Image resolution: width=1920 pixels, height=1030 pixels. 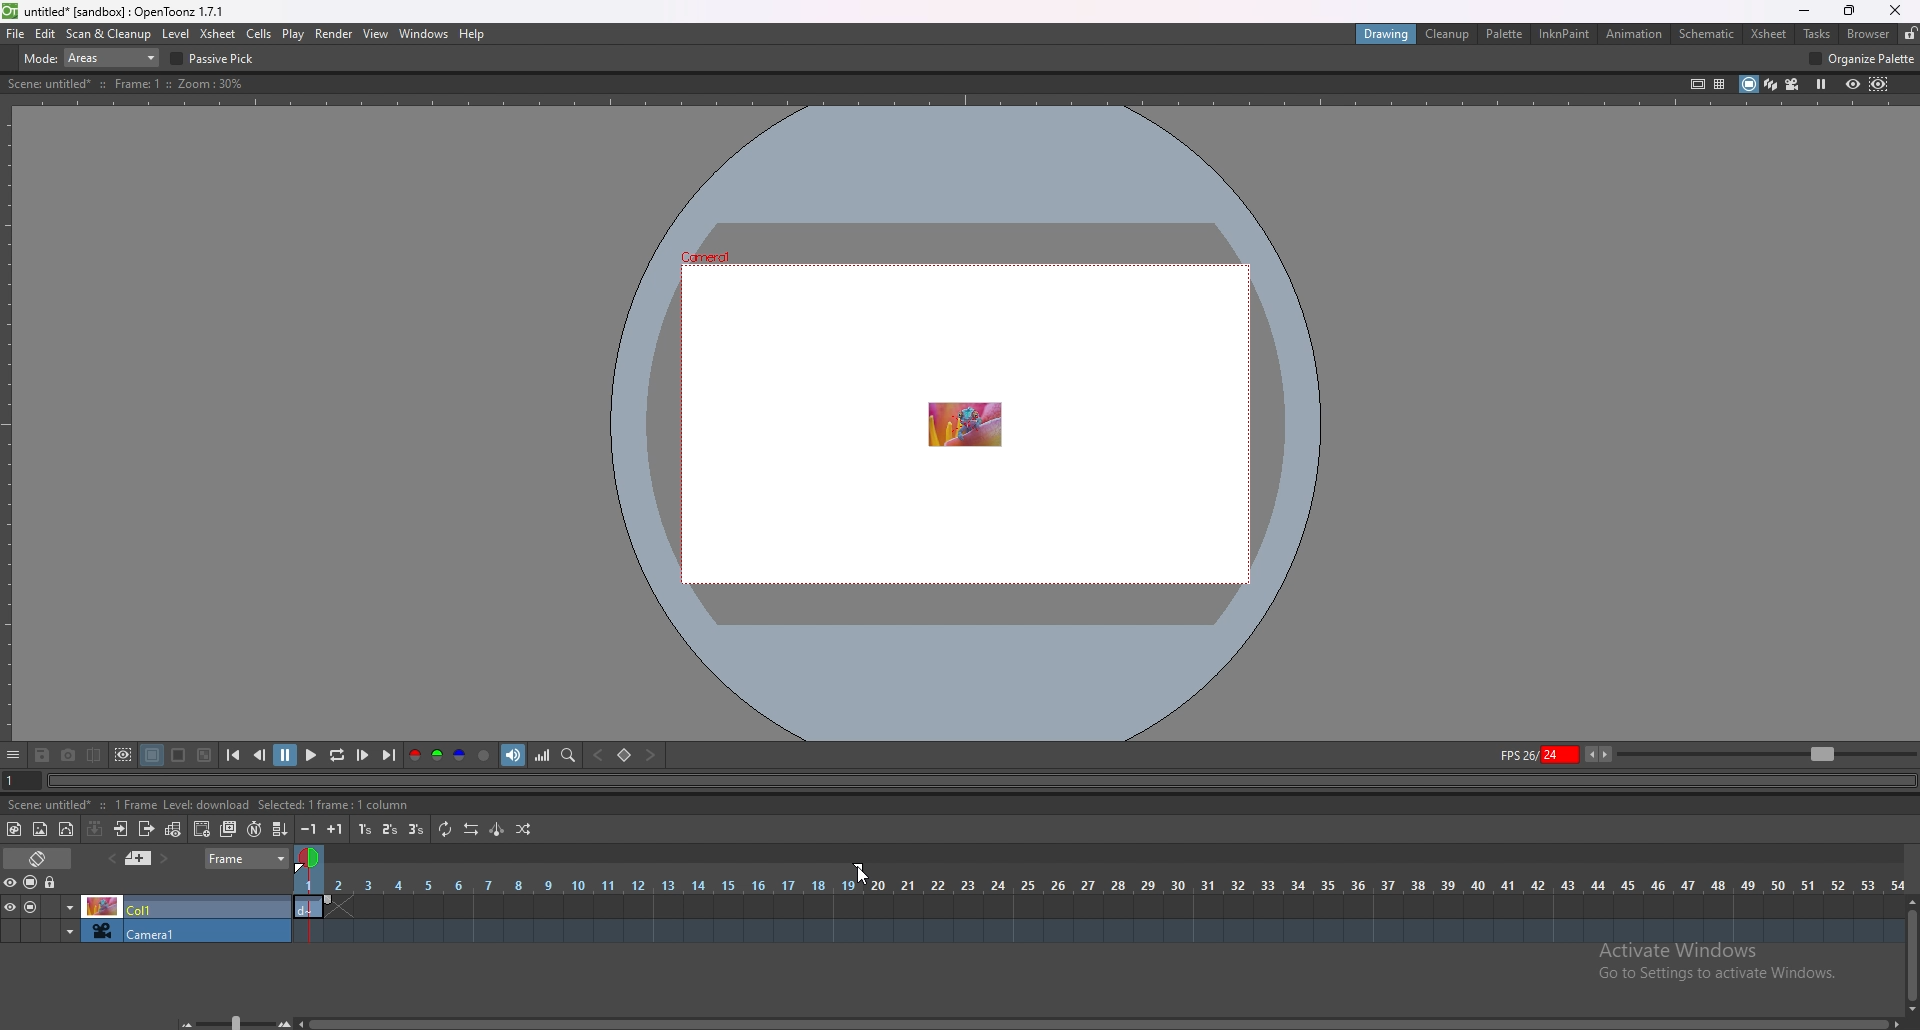 I want to click on next frame, so click(x=364, y=755).